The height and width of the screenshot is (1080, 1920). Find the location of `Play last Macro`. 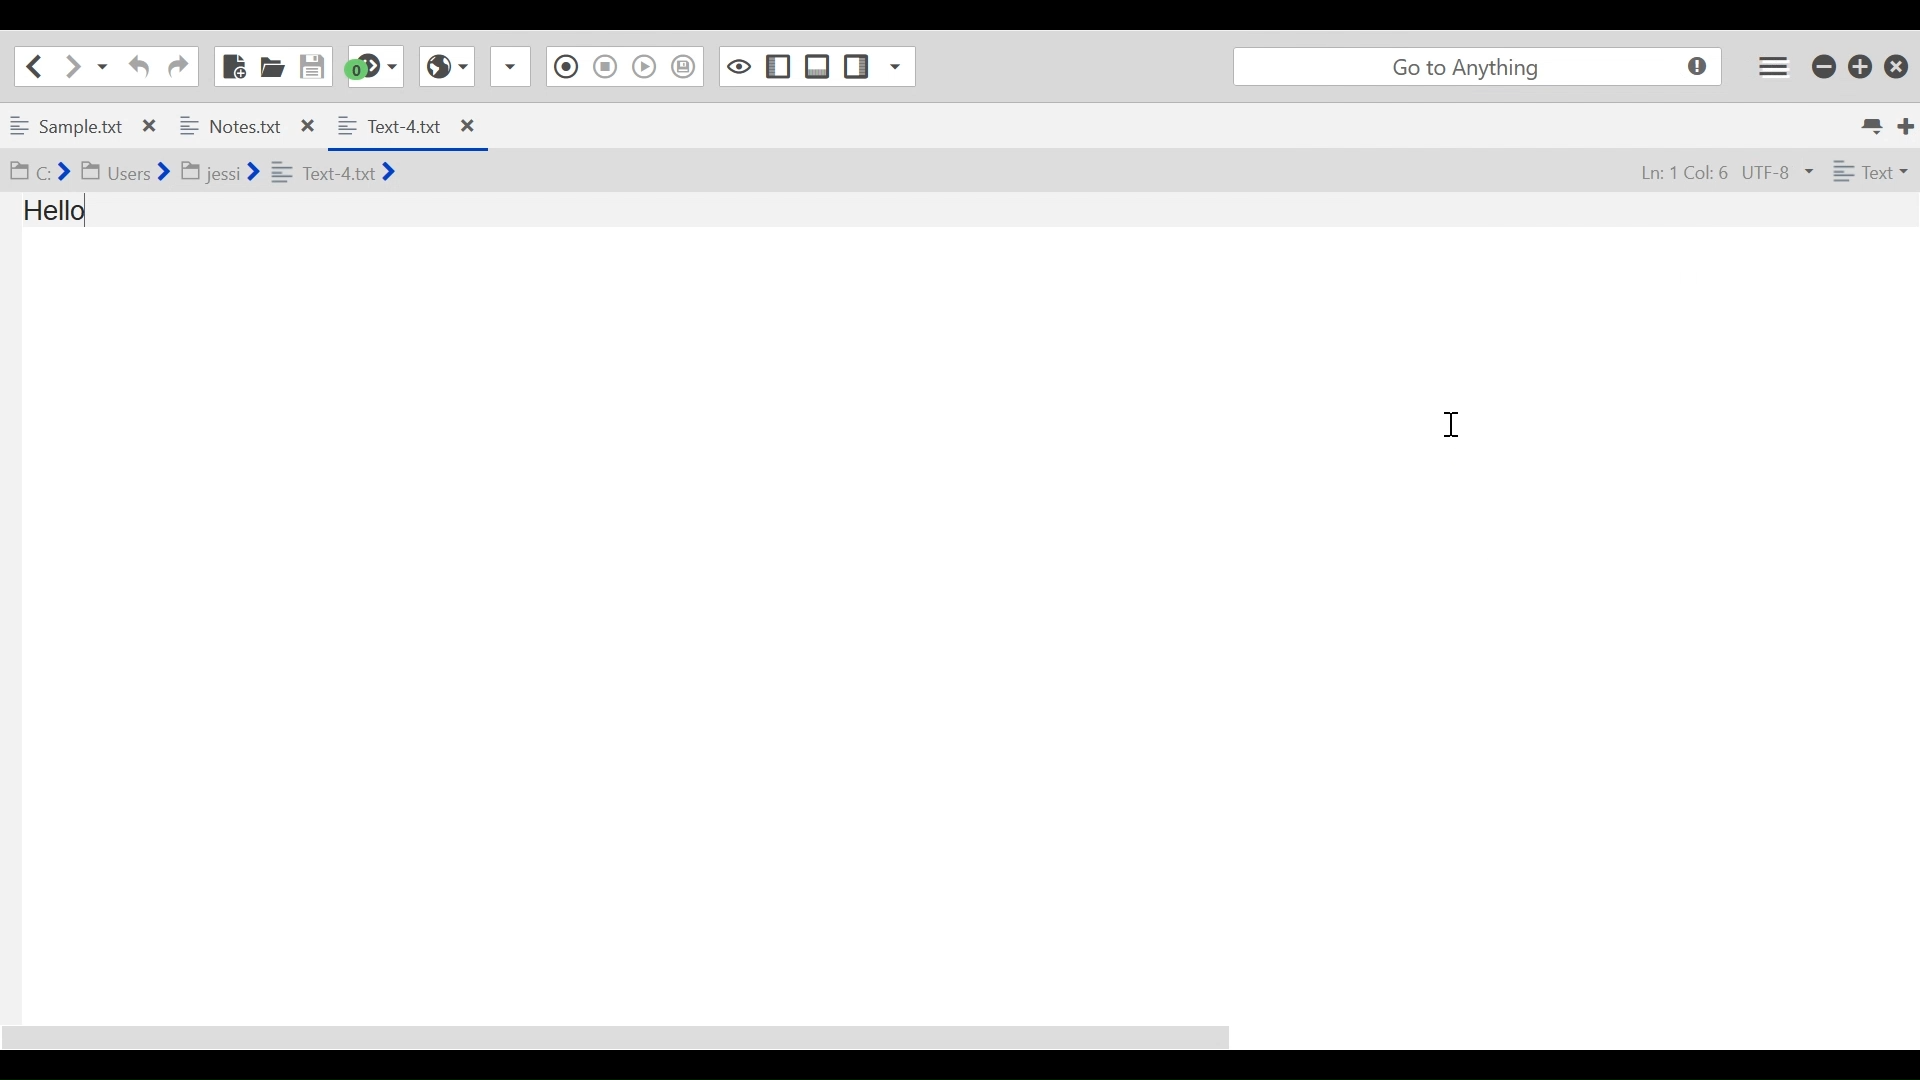

Play last Macro is located at coordinates (645, 67).